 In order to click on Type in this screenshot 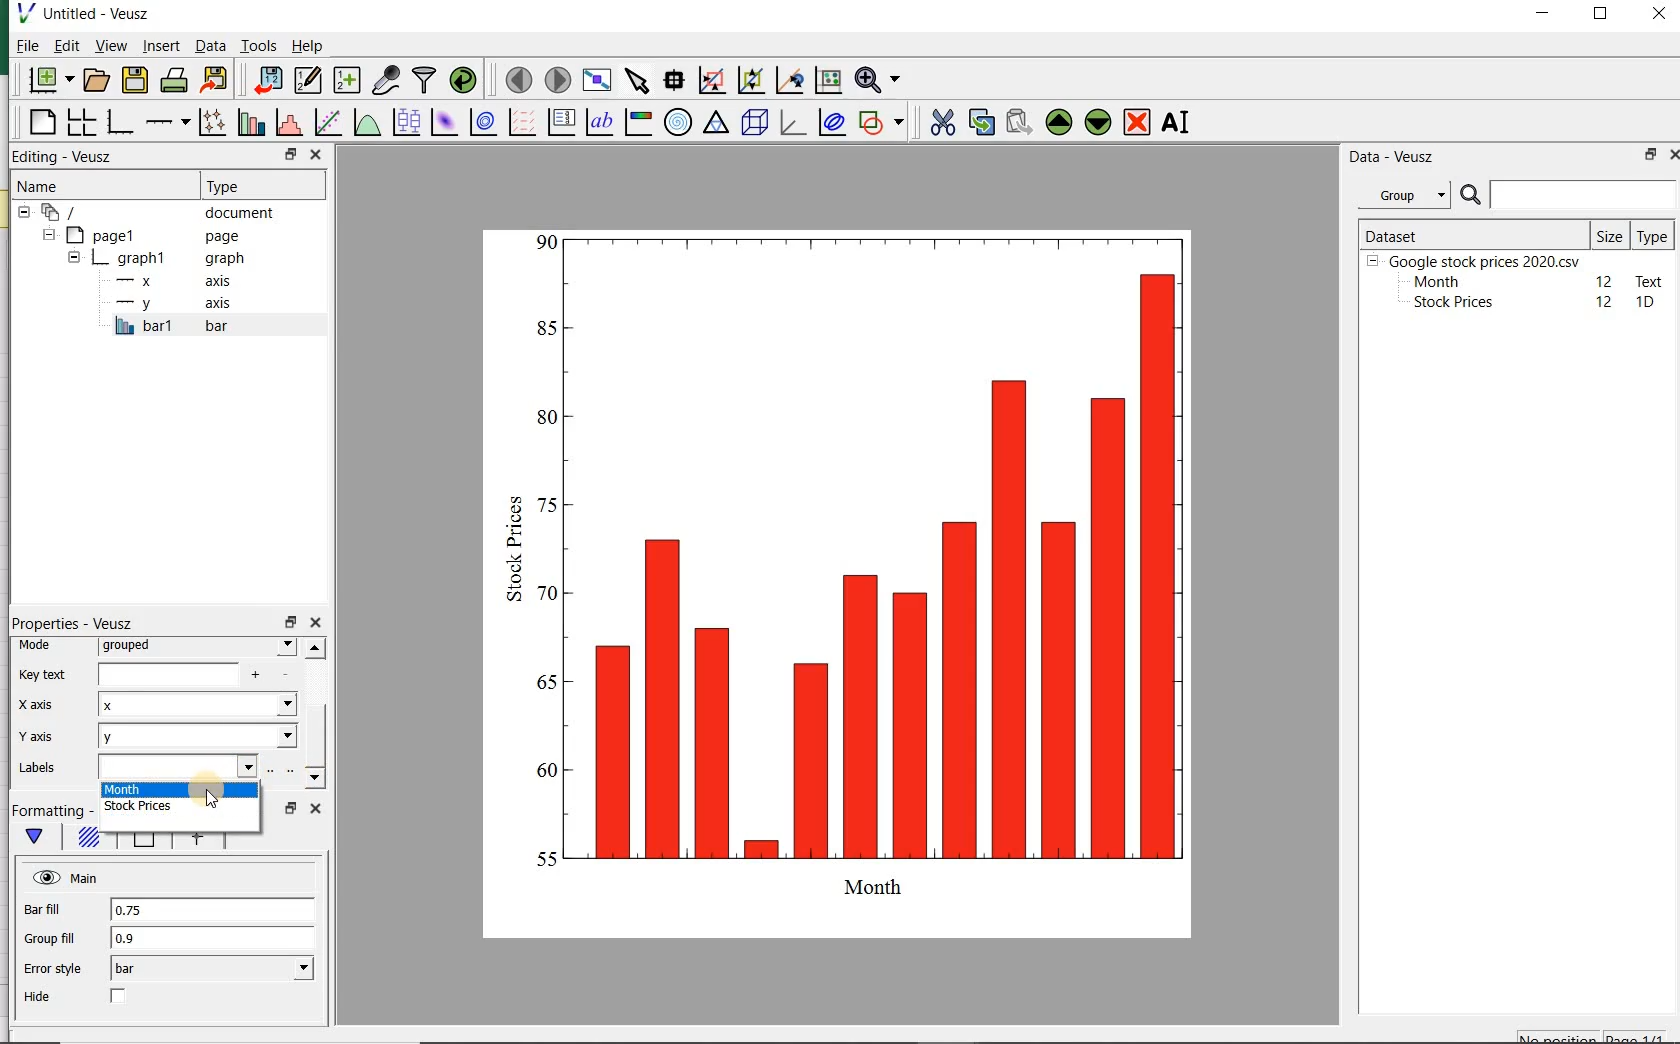, I will do `click(1652, 235)`.